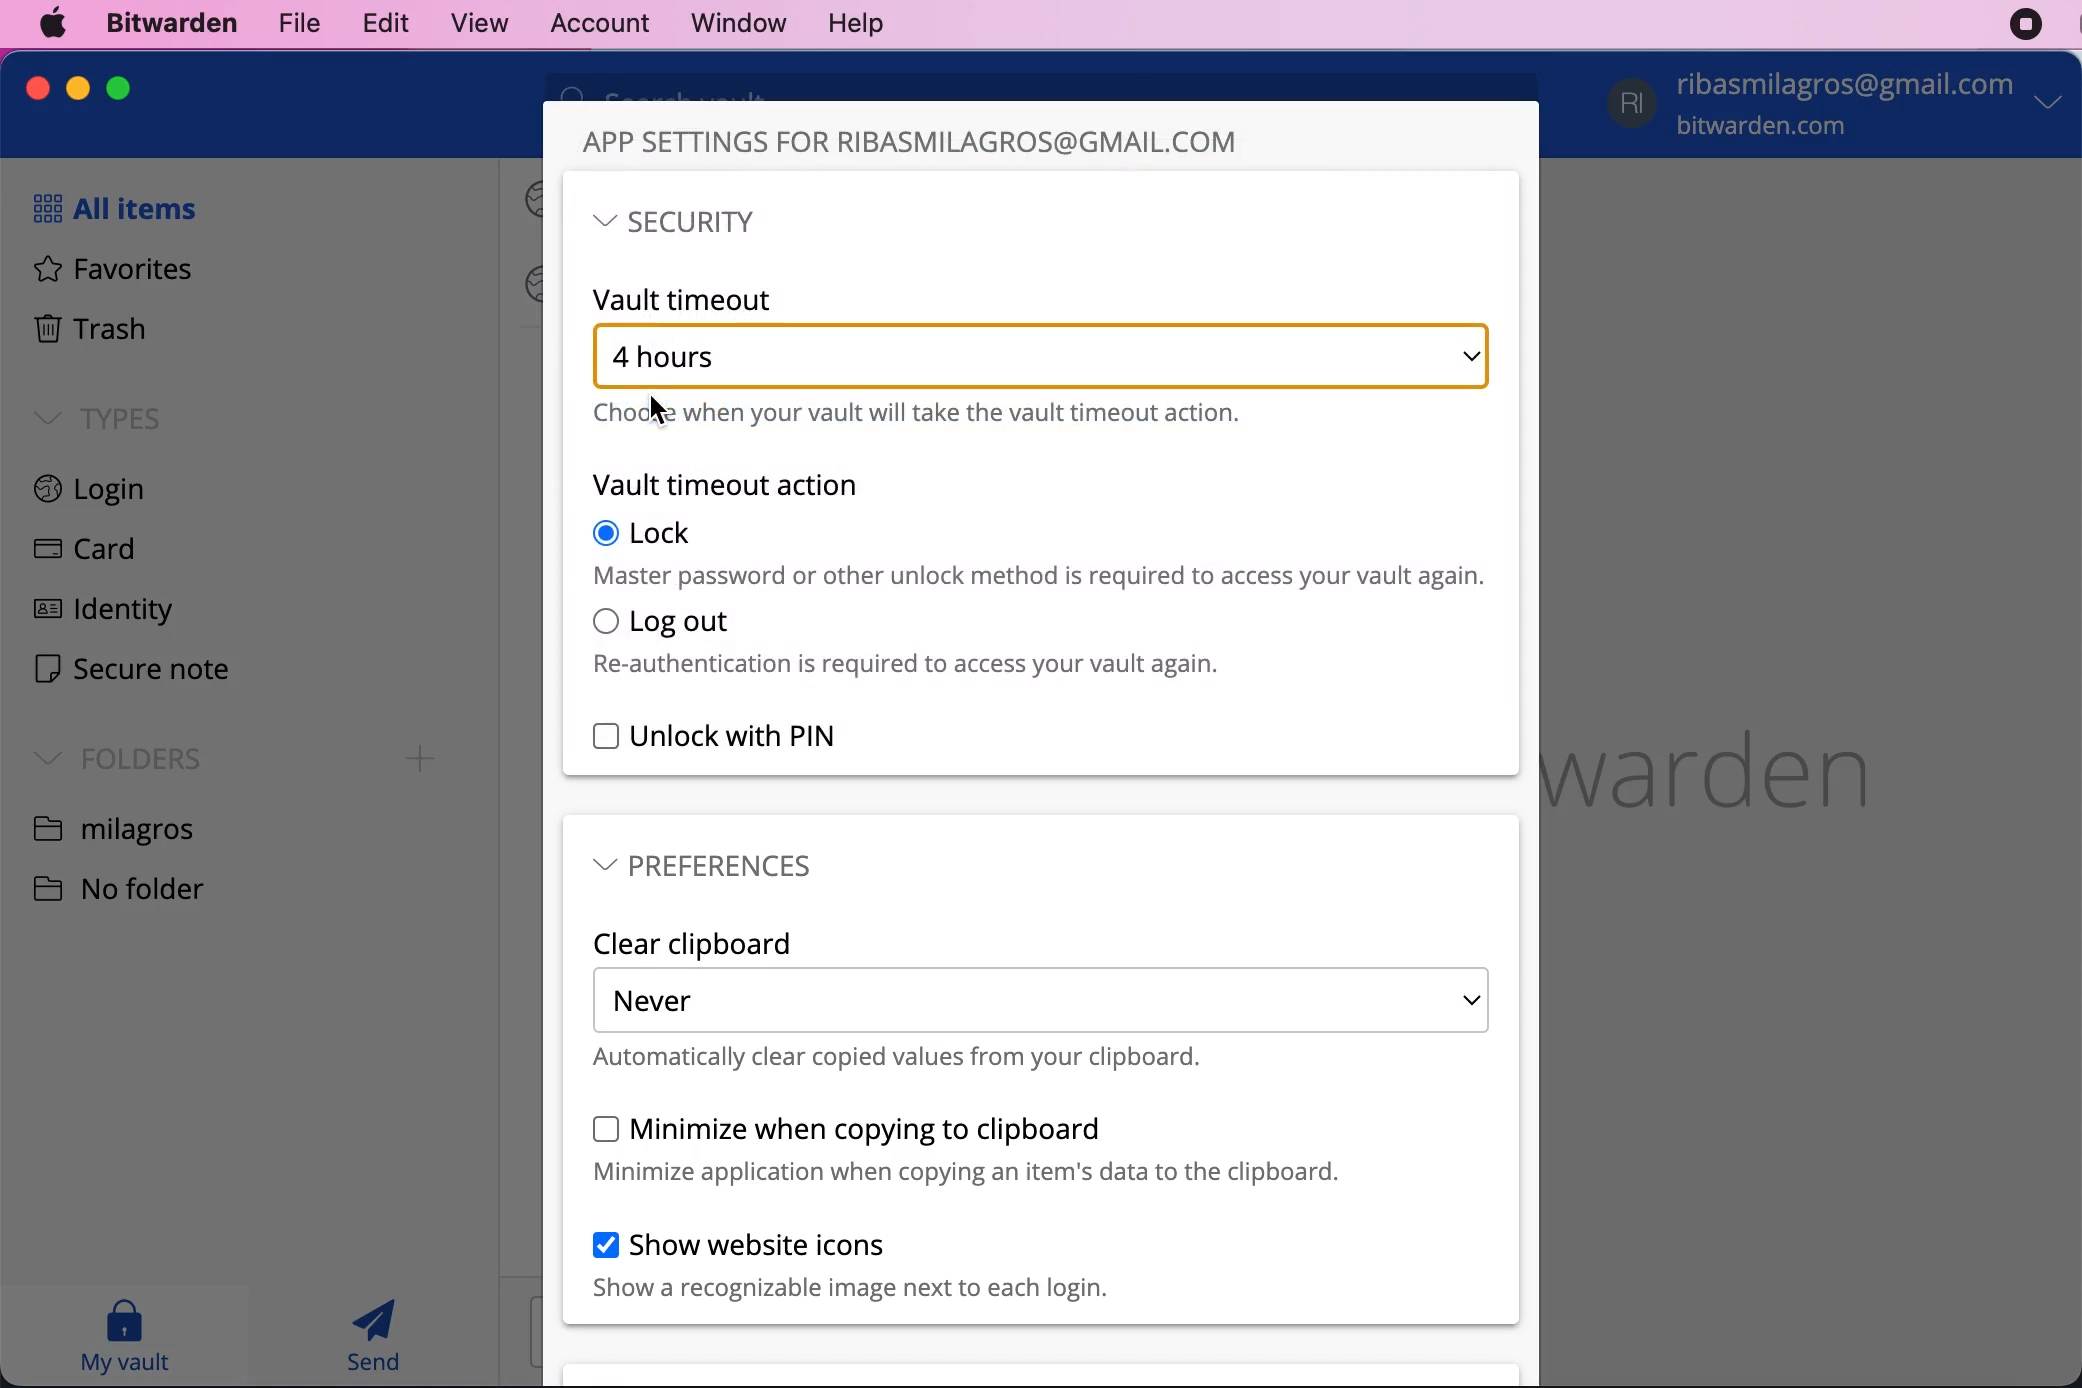 This screenshot has width=2082, height=1388. Describe the element at coordinates (659, 409) in the screenshot. I see `Cursor` at that location.